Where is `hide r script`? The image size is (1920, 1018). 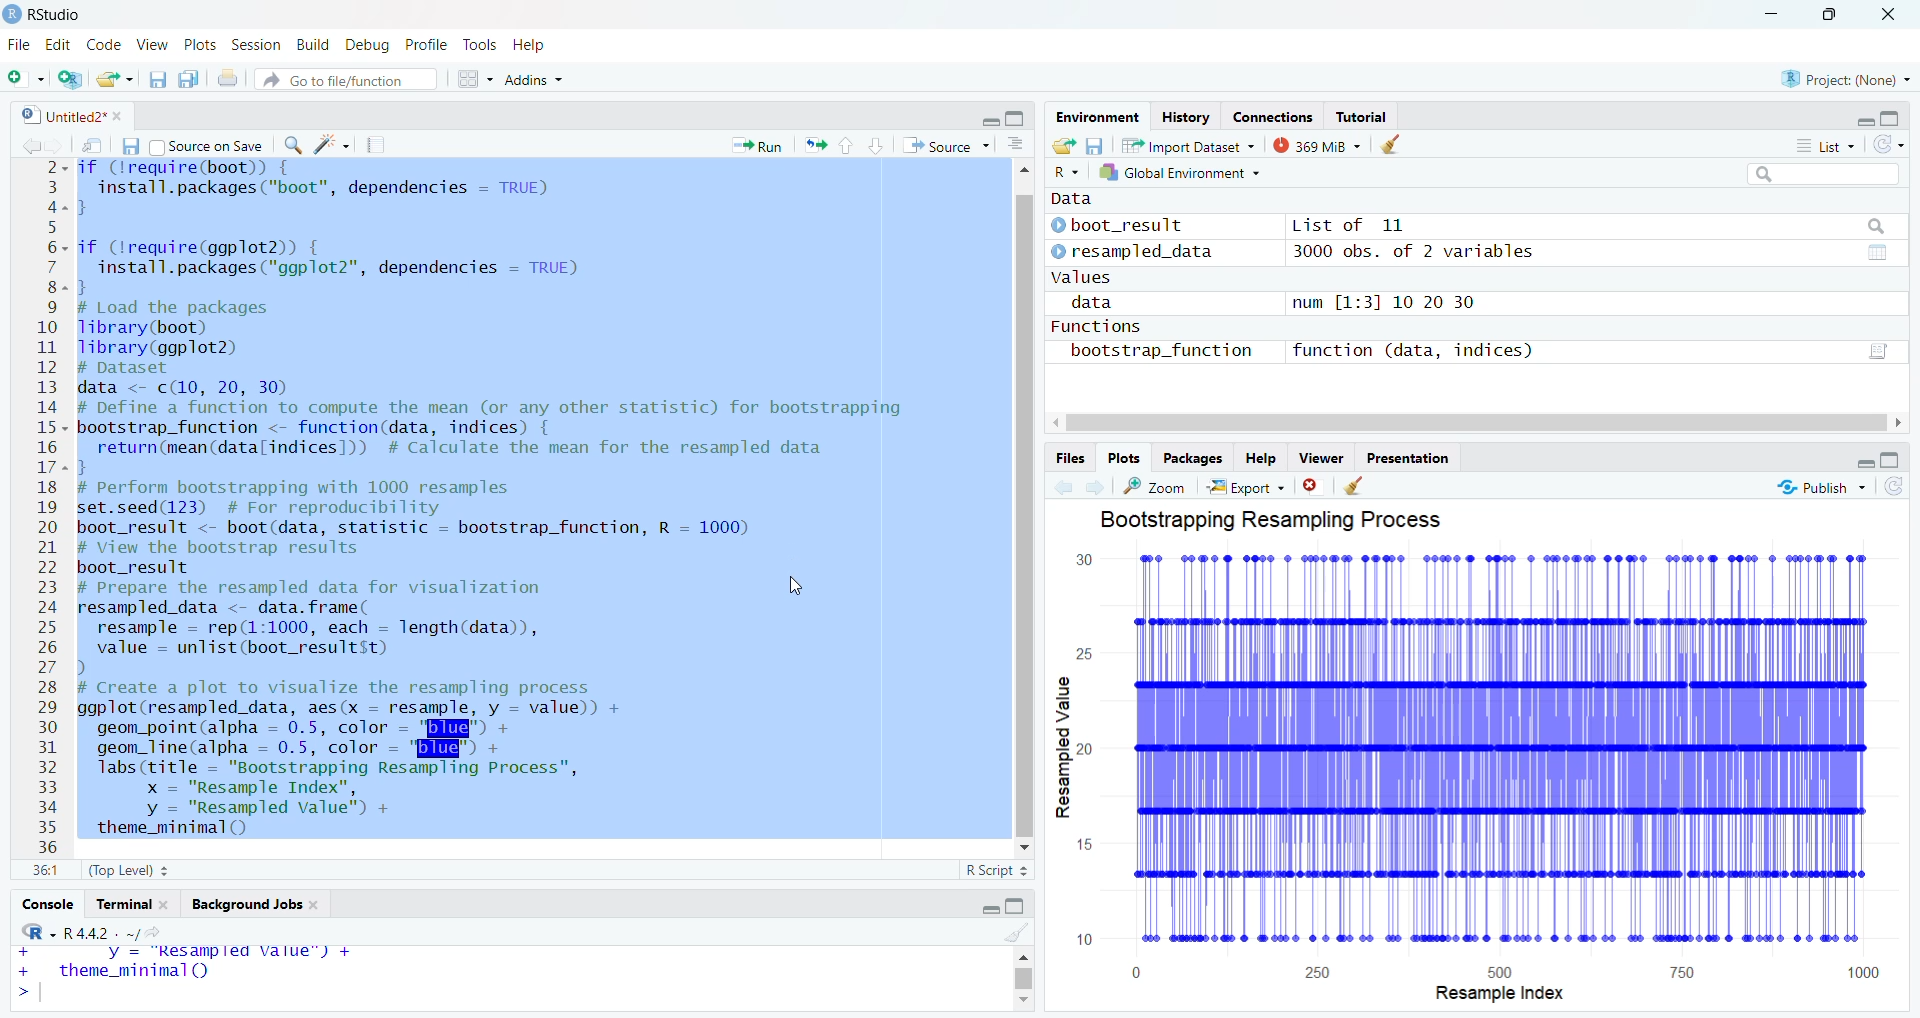
hide r script is located at coordinates (1859, 463).